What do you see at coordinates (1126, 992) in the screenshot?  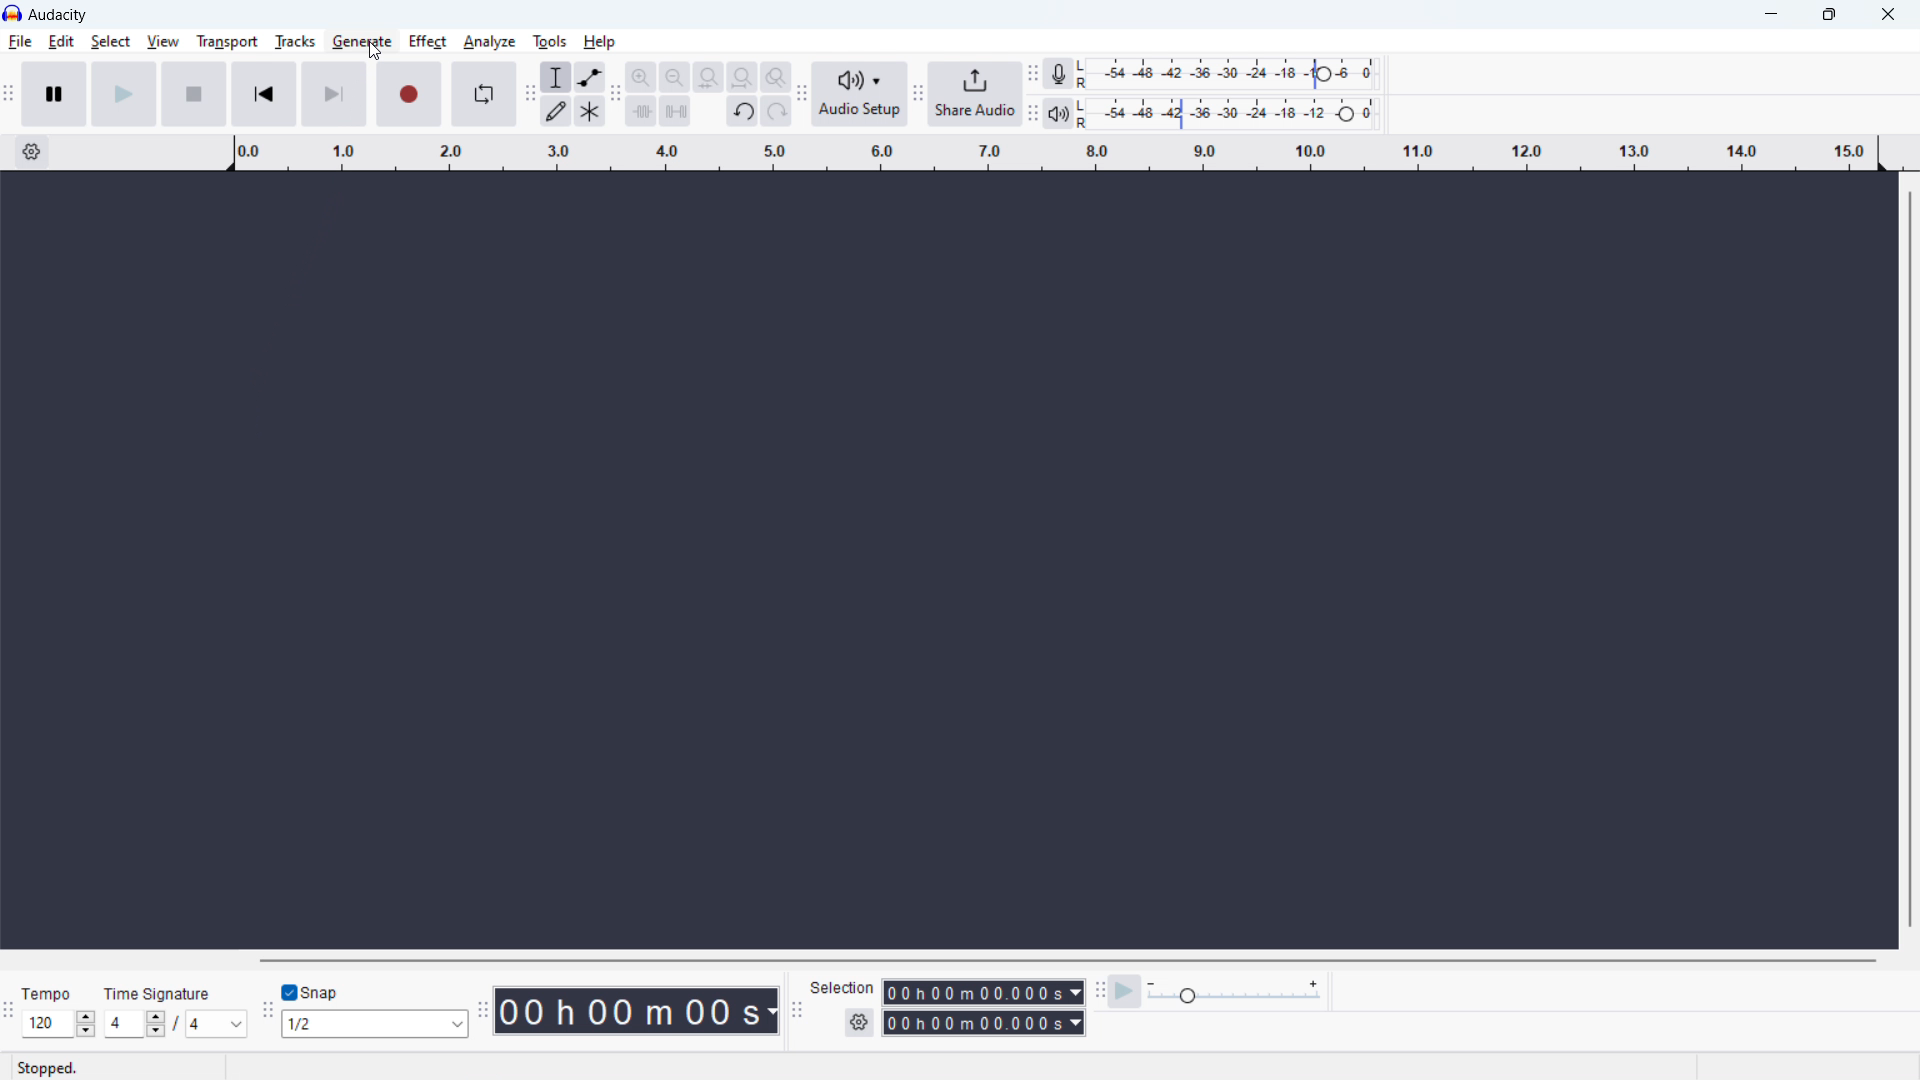 I see `play at speed` at bounding box center [1126, 992].